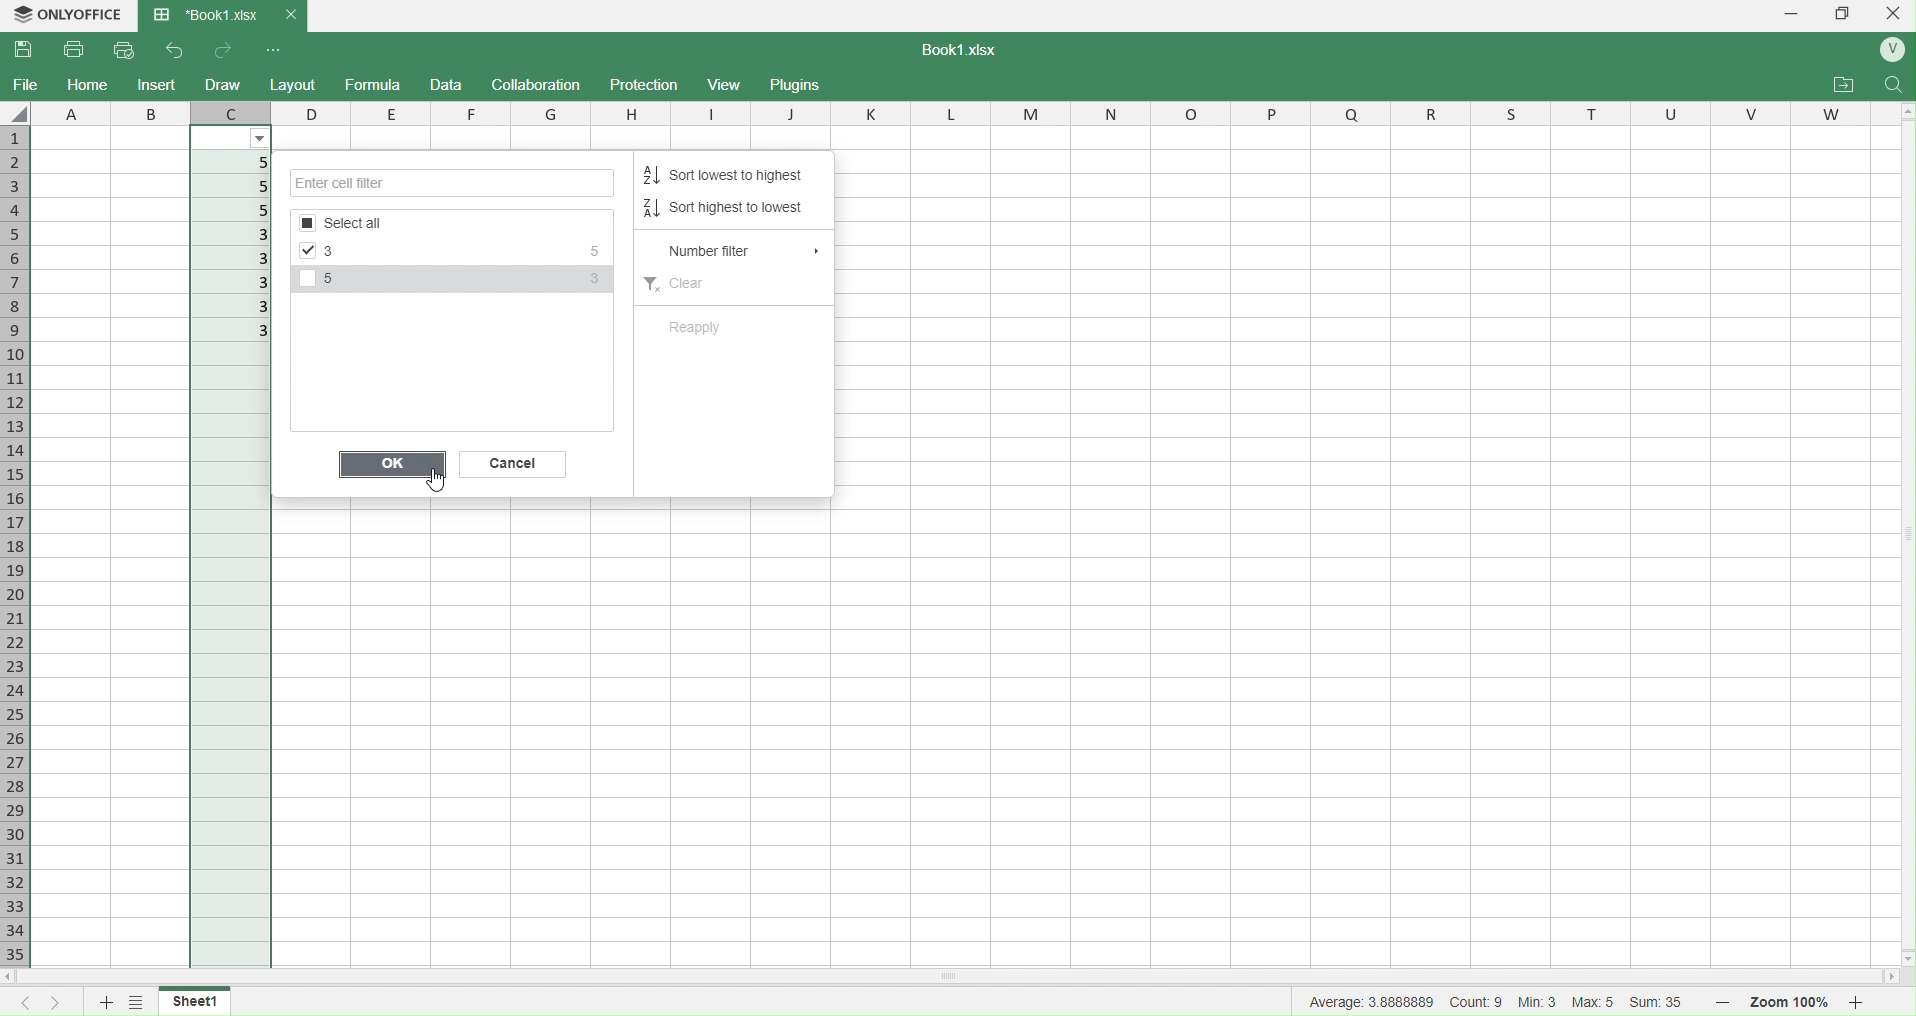  I want to click on 3, so click(237, 332).